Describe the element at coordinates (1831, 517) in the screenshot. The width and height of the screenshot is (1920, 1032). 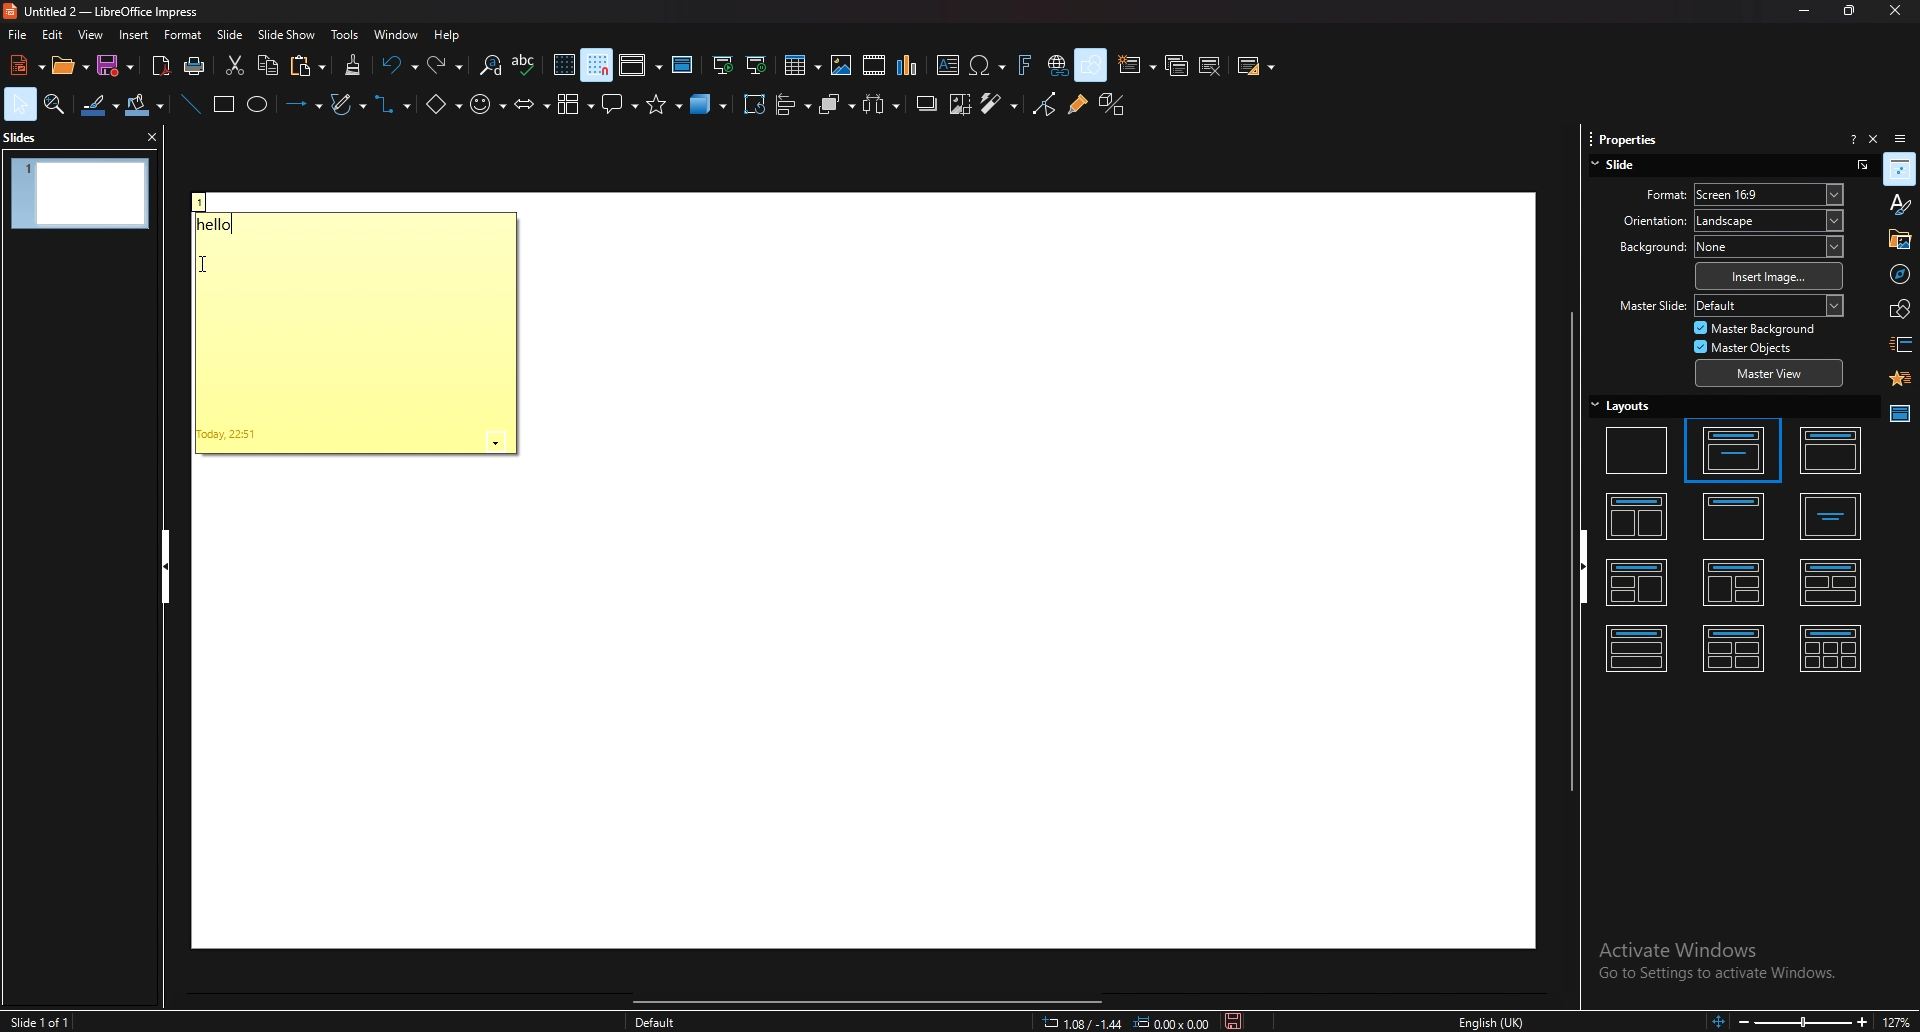
I see `centered text` at that location.